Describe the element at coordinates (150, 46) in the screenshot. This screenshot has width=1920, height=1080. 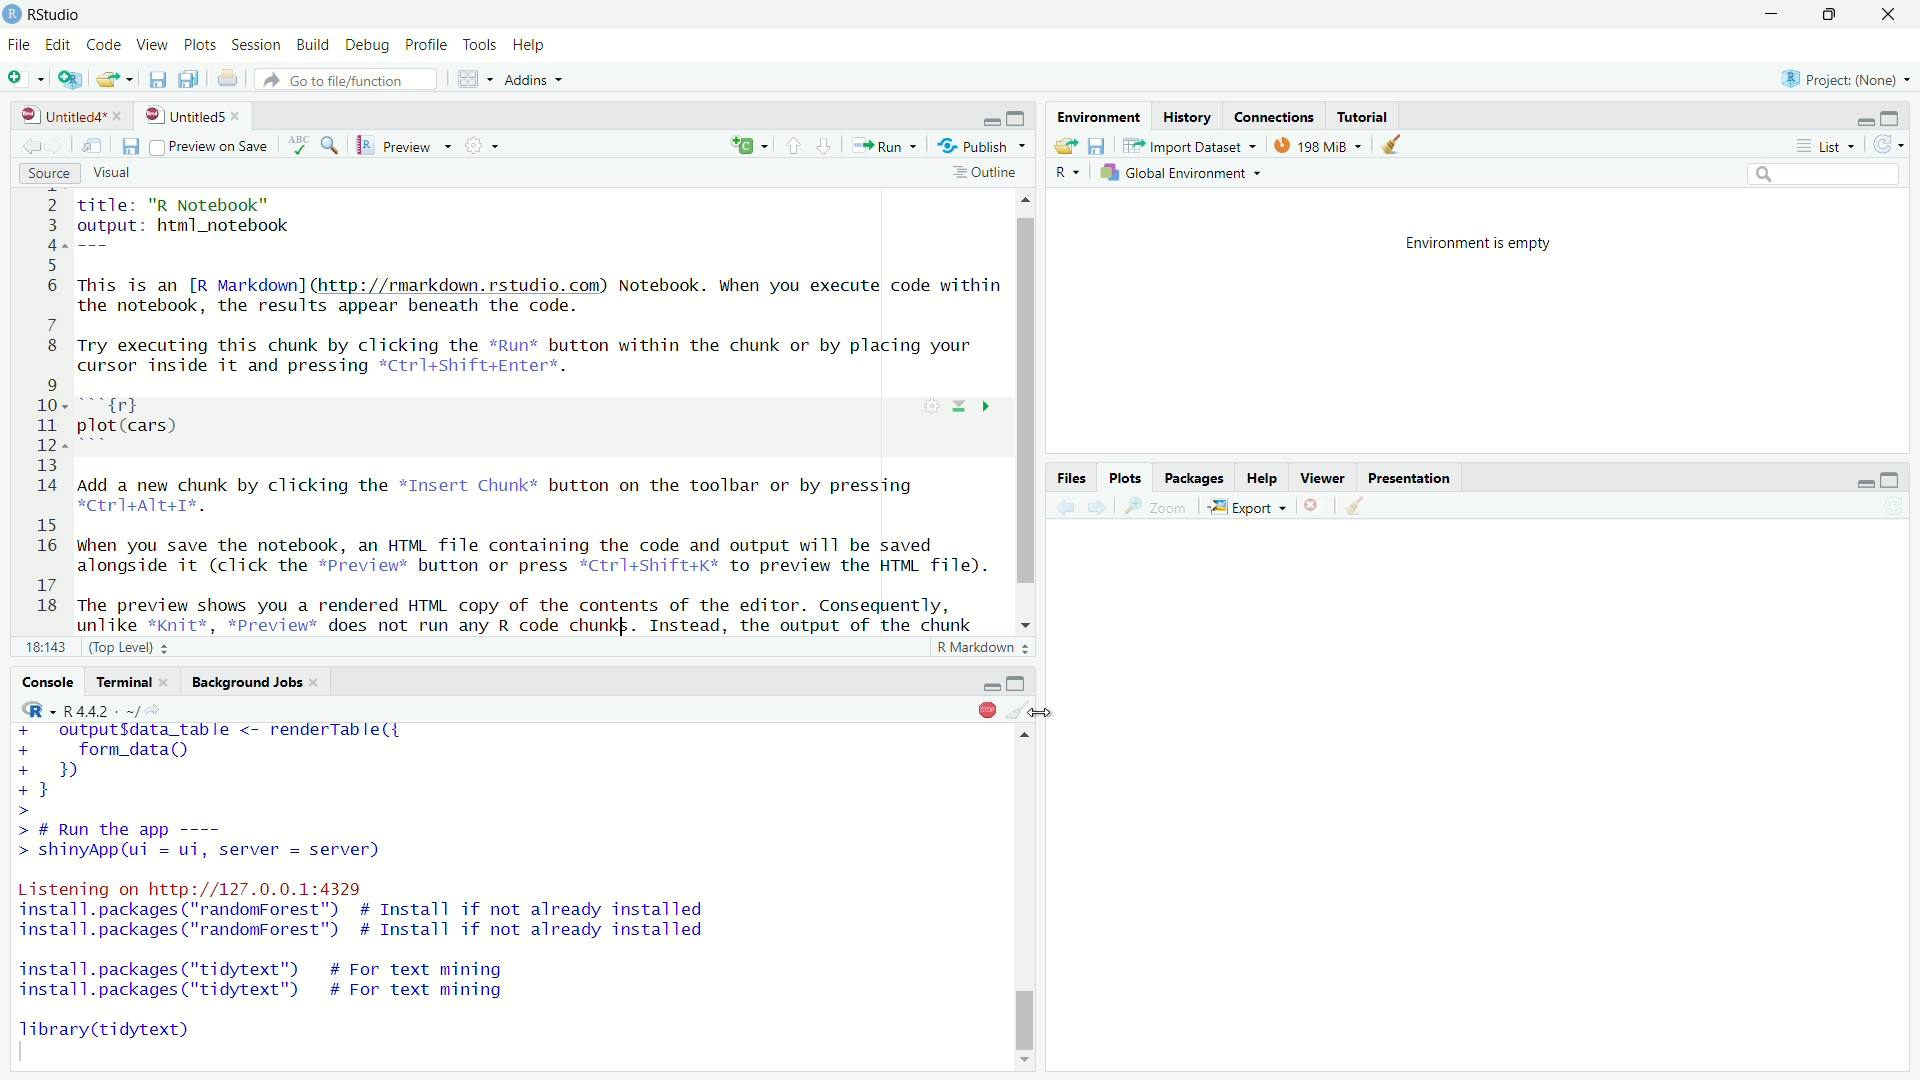
I see `View` at that location.